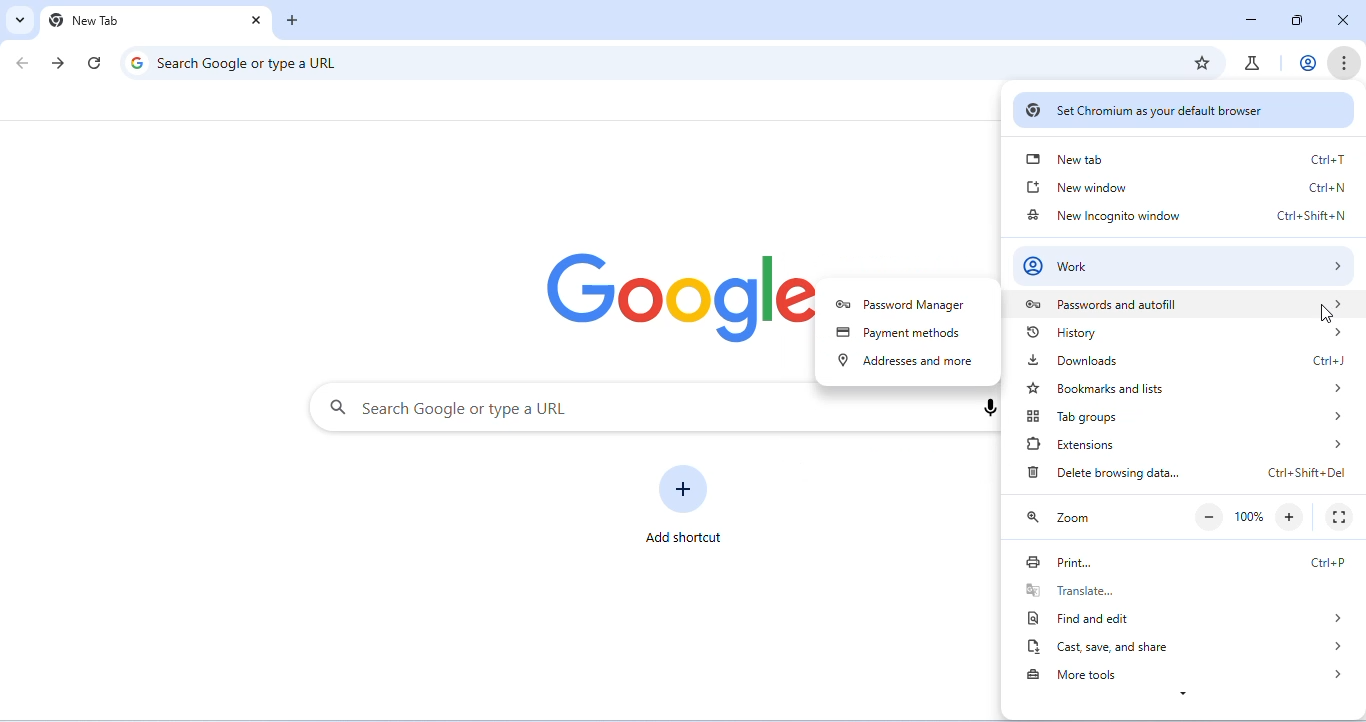 The width and height of the screenshot is (1366, 722). What do you see at coordinates (1184, 158) in the screenshot?
I see `new tab Ctrl+T` at bounding box center [1184, 158].